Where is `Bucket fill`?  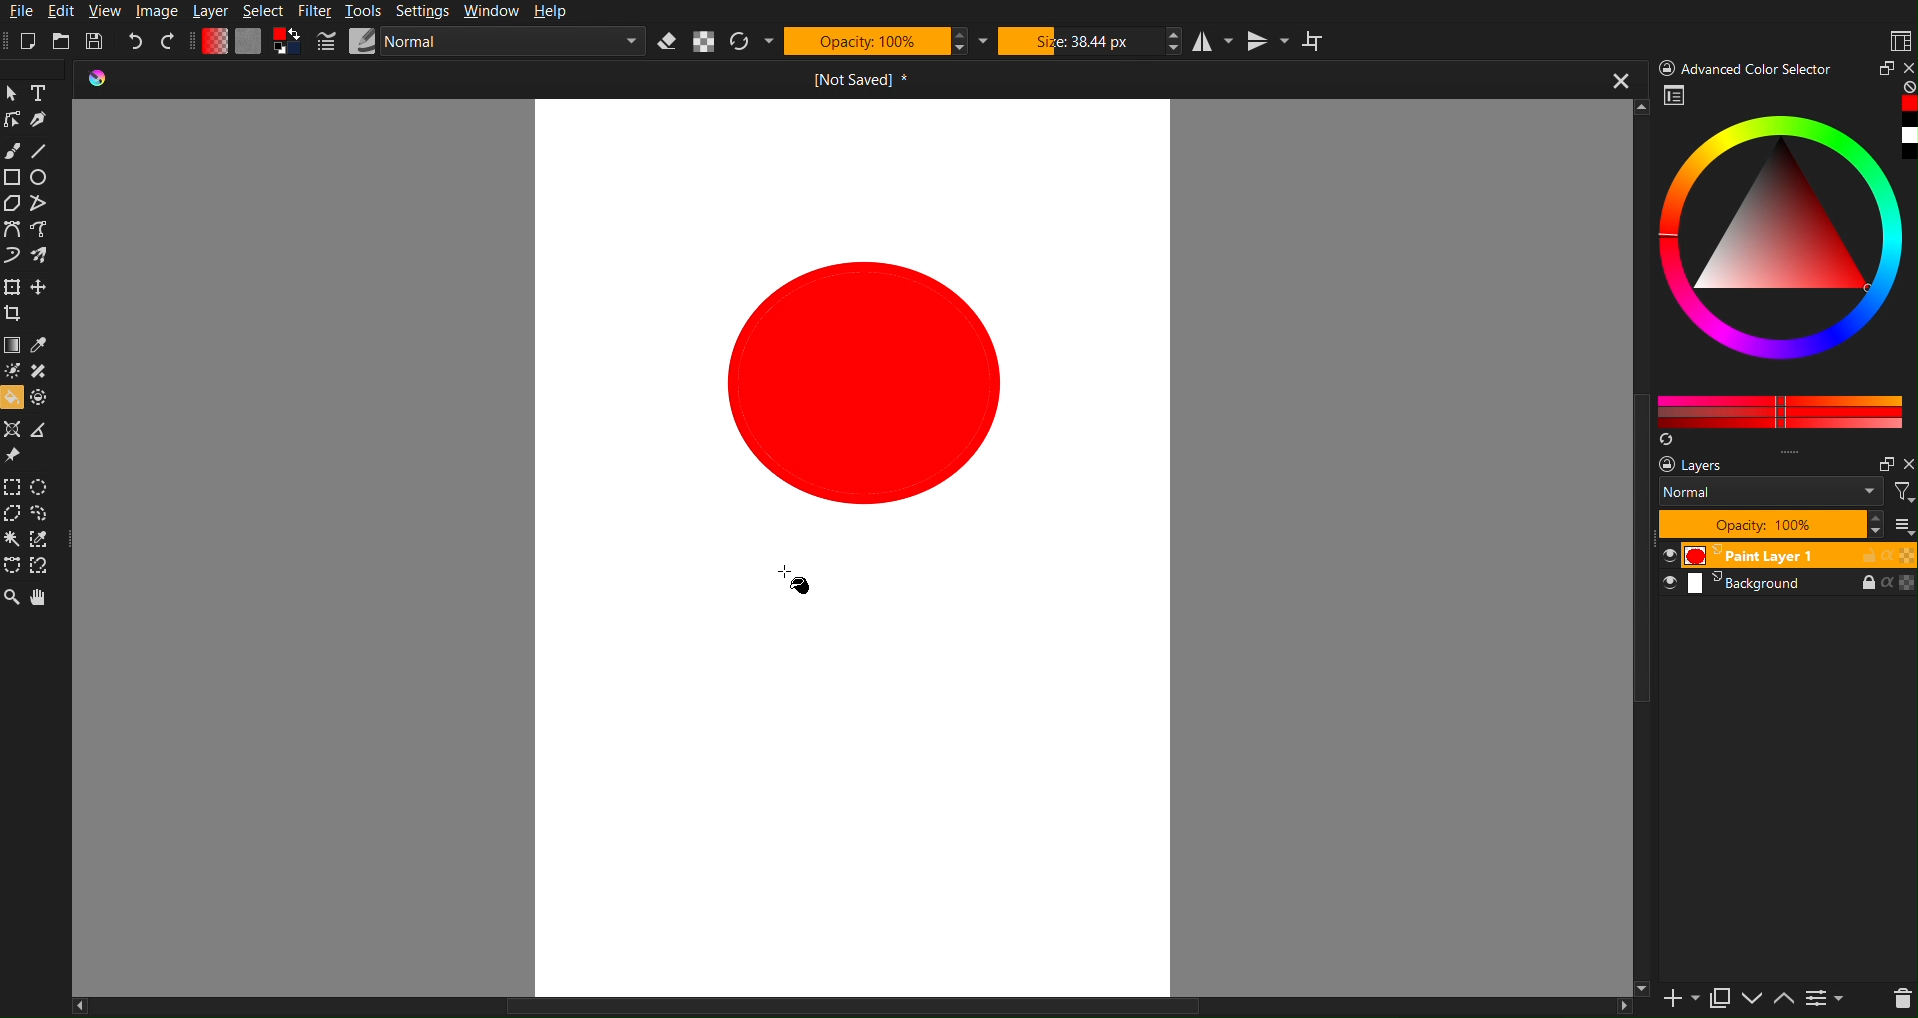
Bucket fill is located at coordinates (12, 398).